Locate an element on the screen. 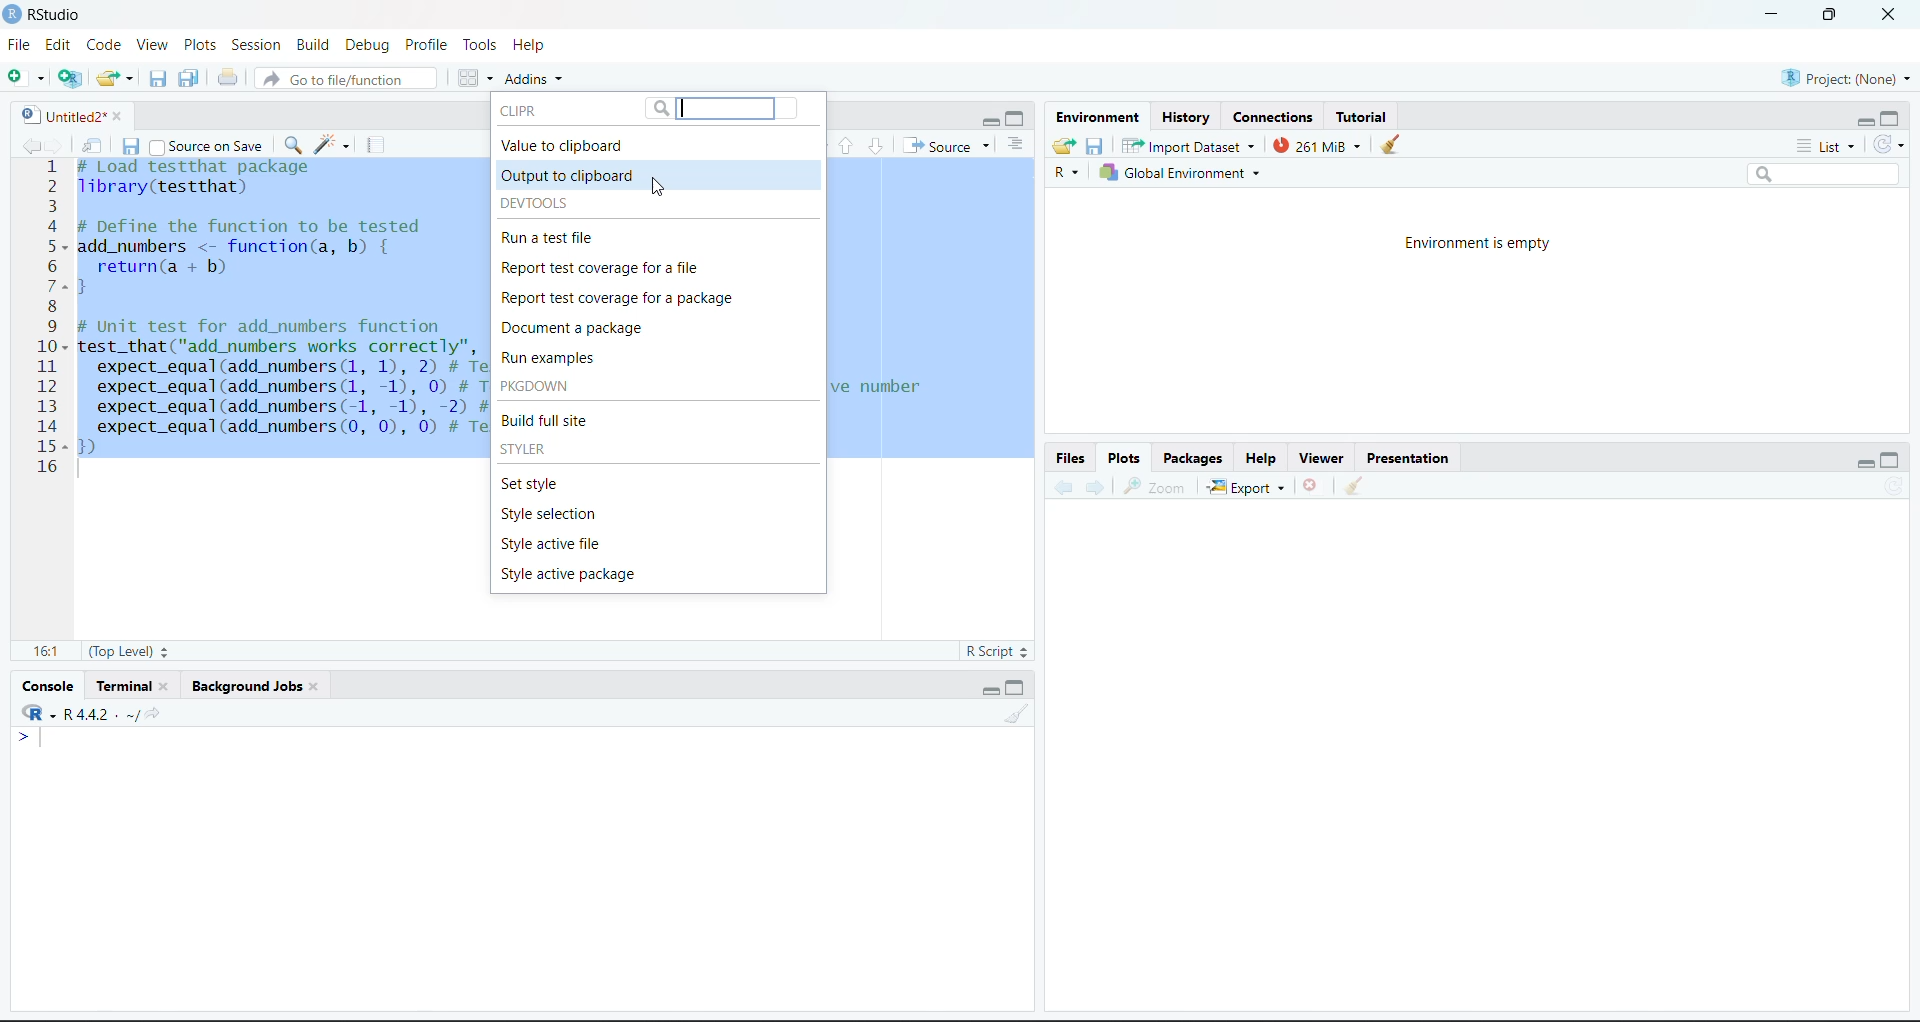  clear console is located at coordinates (1394, 146).